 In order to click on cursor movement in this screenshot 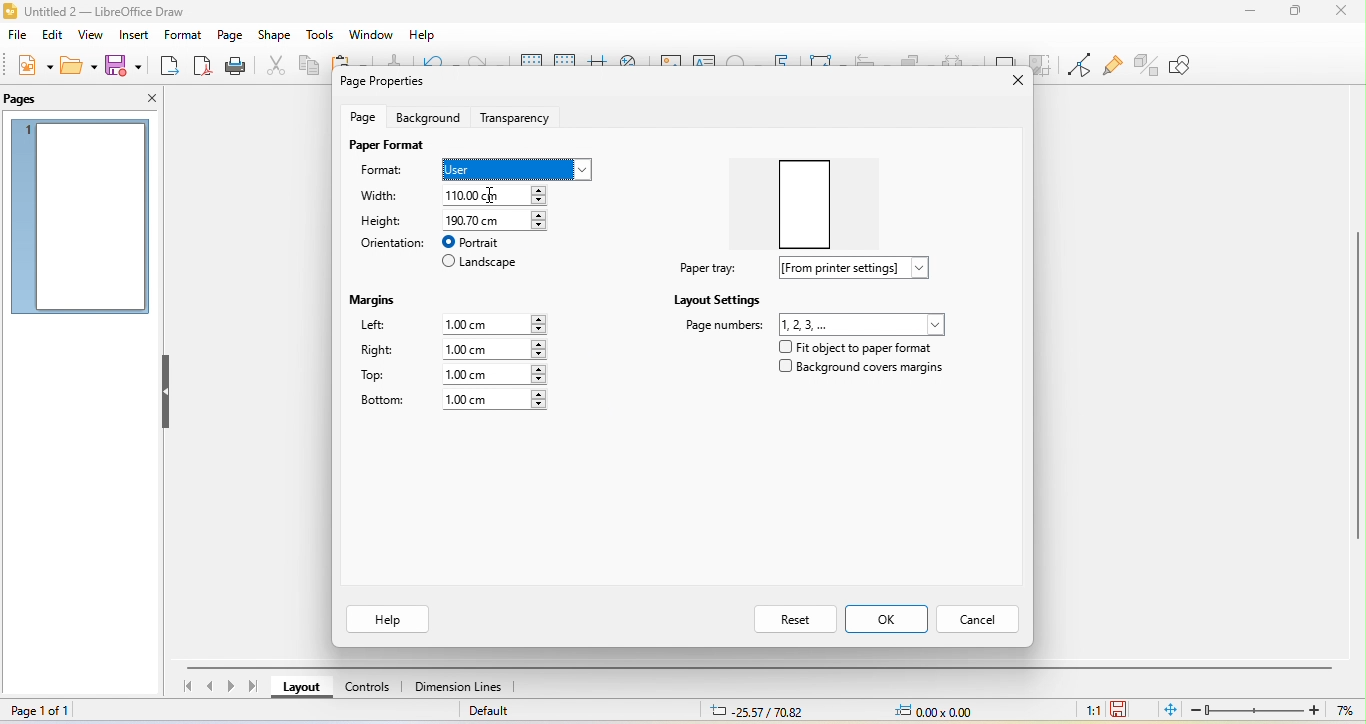, I will do `click(493, 197)`.